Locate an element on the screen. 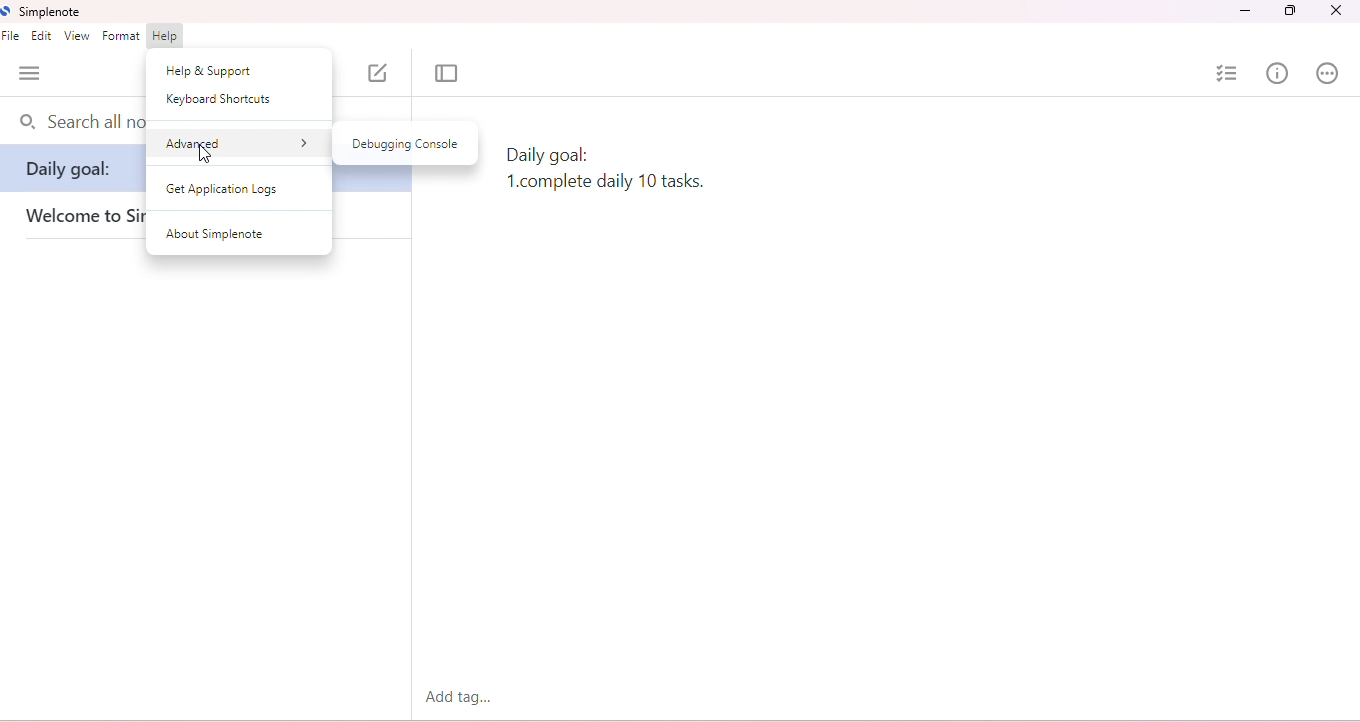 The height and width of the screenshot is (722, 1360). daily goal: is located at coordinates (72, 174).